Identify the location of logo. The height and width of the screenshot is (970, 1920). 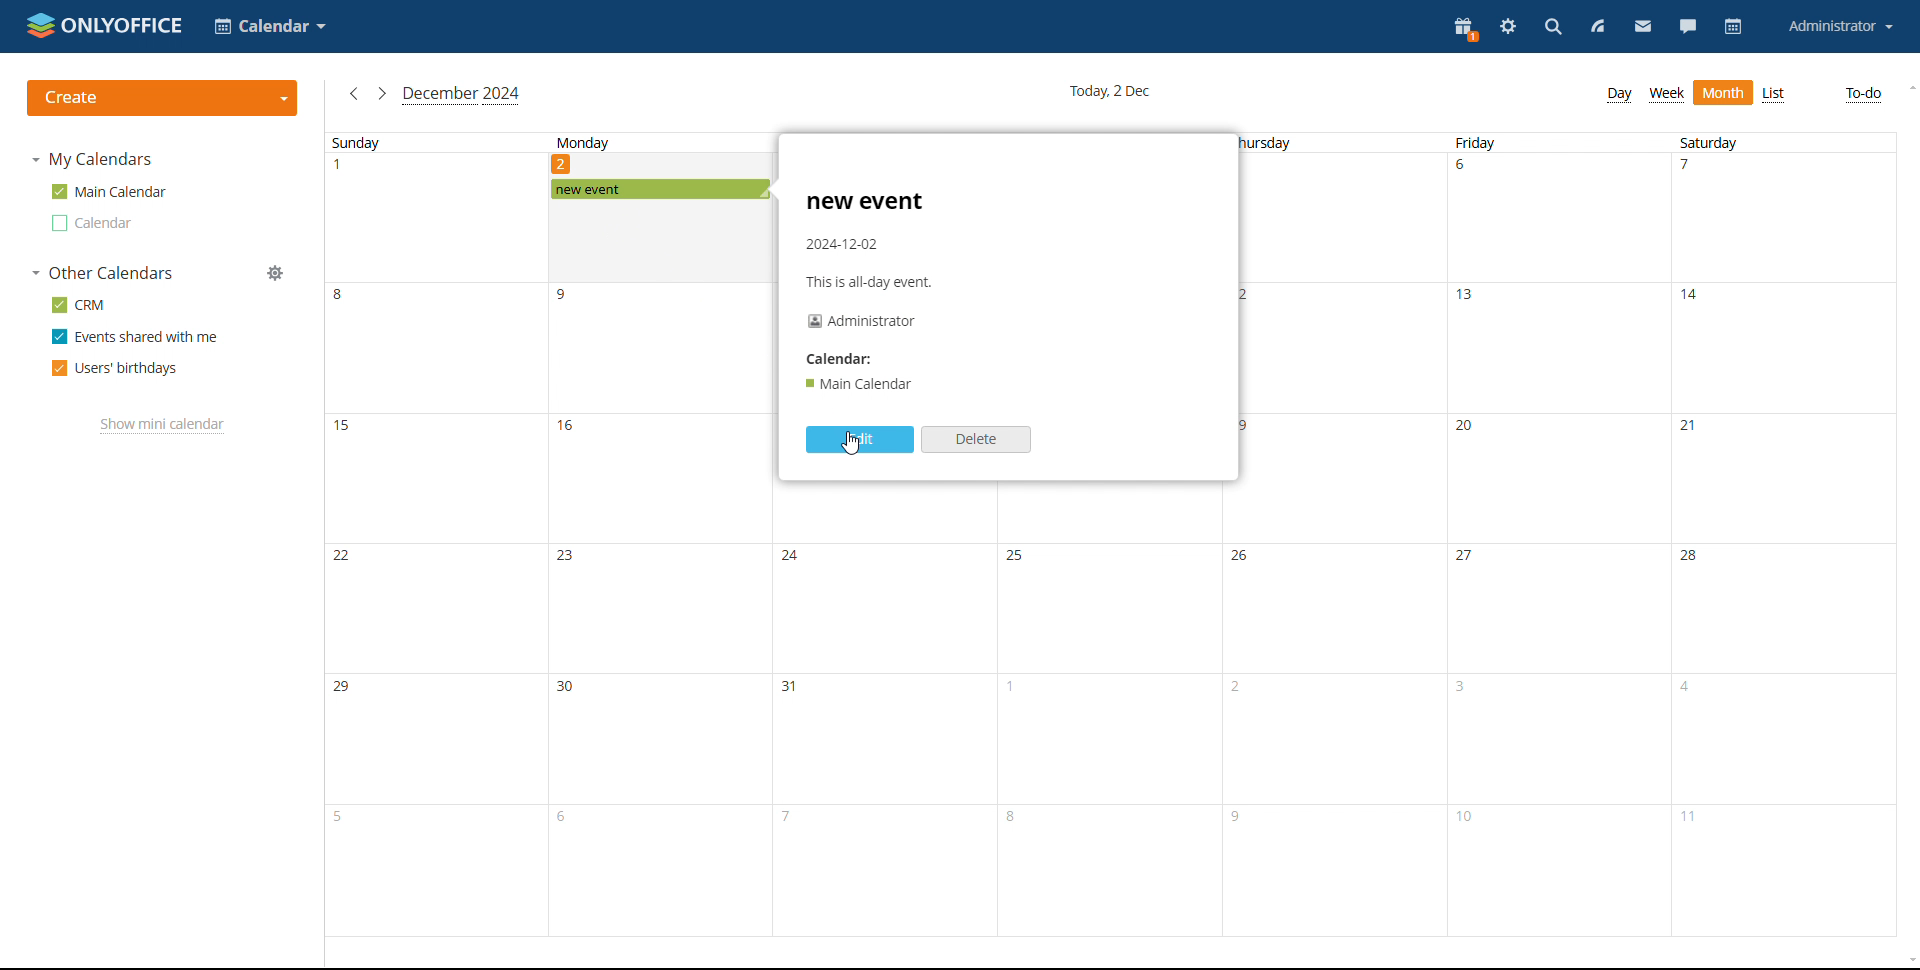
(106, 25).